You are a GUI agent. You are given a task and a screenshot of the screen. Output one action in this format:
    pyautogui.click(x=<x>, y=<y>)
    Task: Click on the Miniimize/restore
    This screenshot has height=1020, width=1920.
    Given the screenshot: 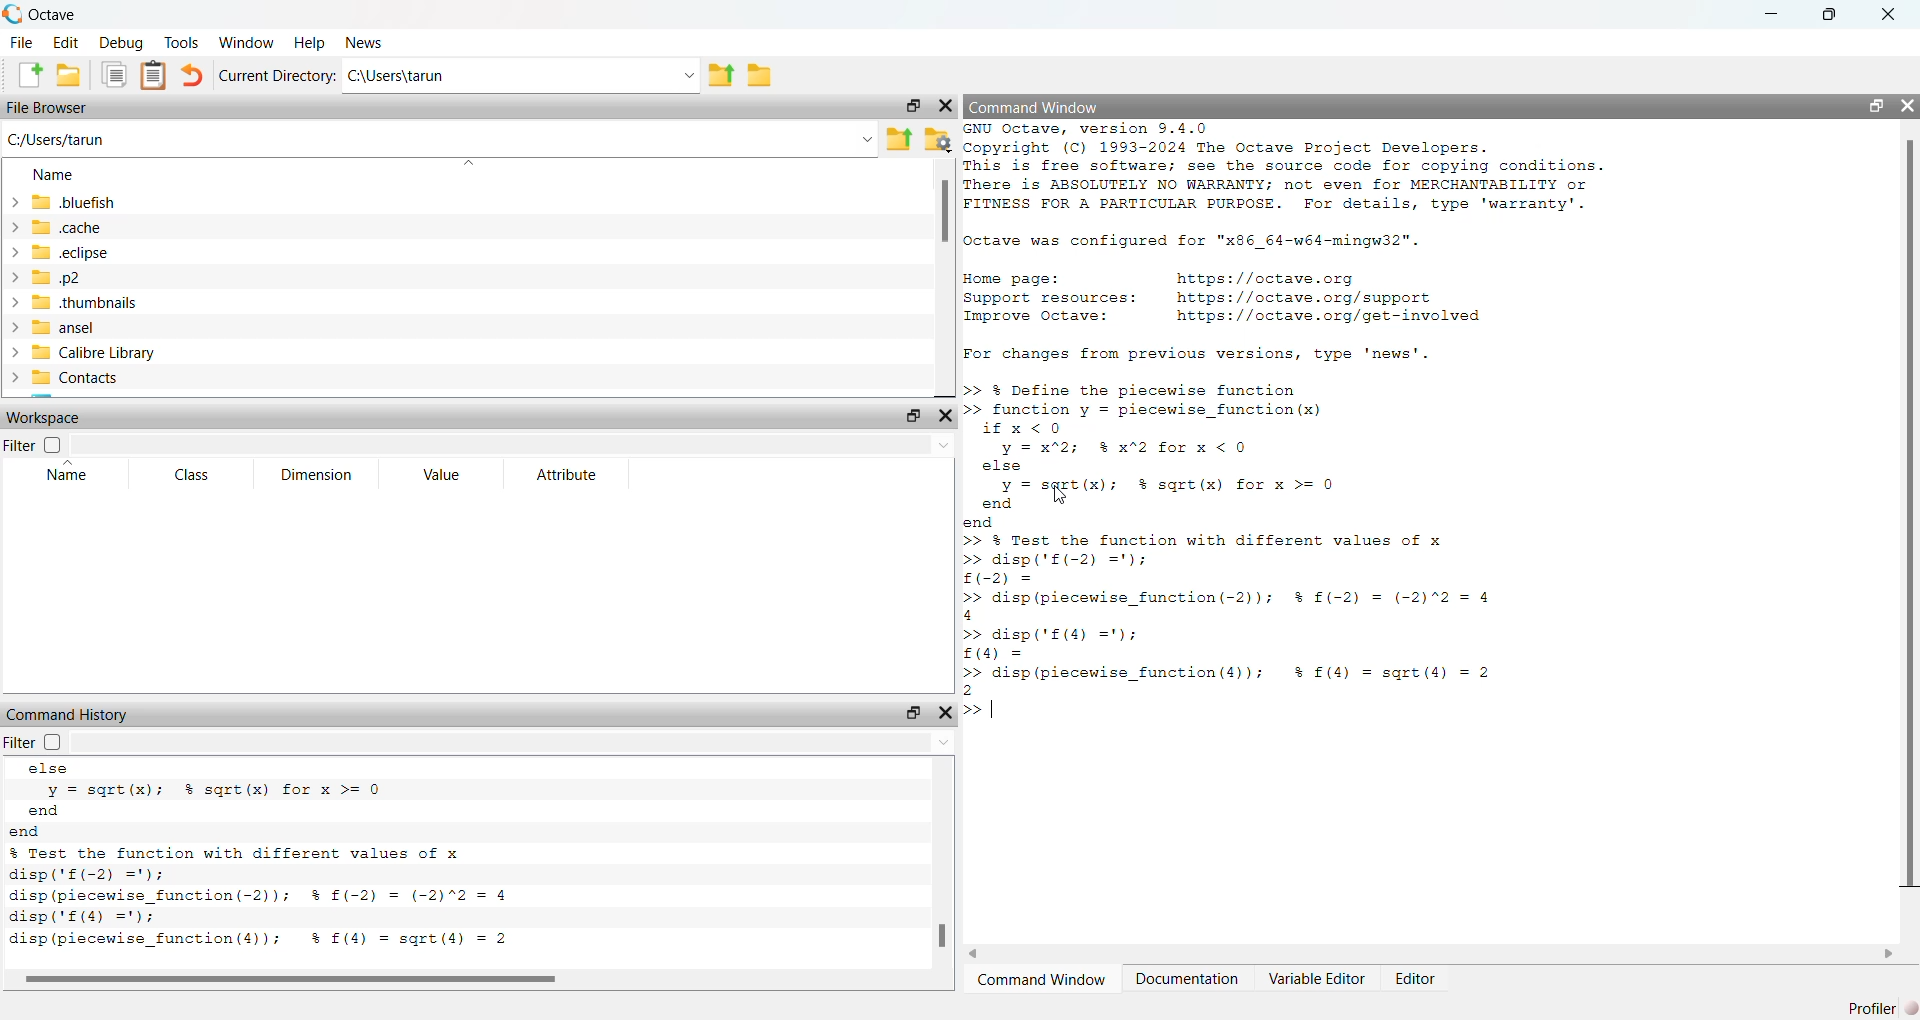 What is the action you would take?
    pyautogui.click(x=908, y=106)
    